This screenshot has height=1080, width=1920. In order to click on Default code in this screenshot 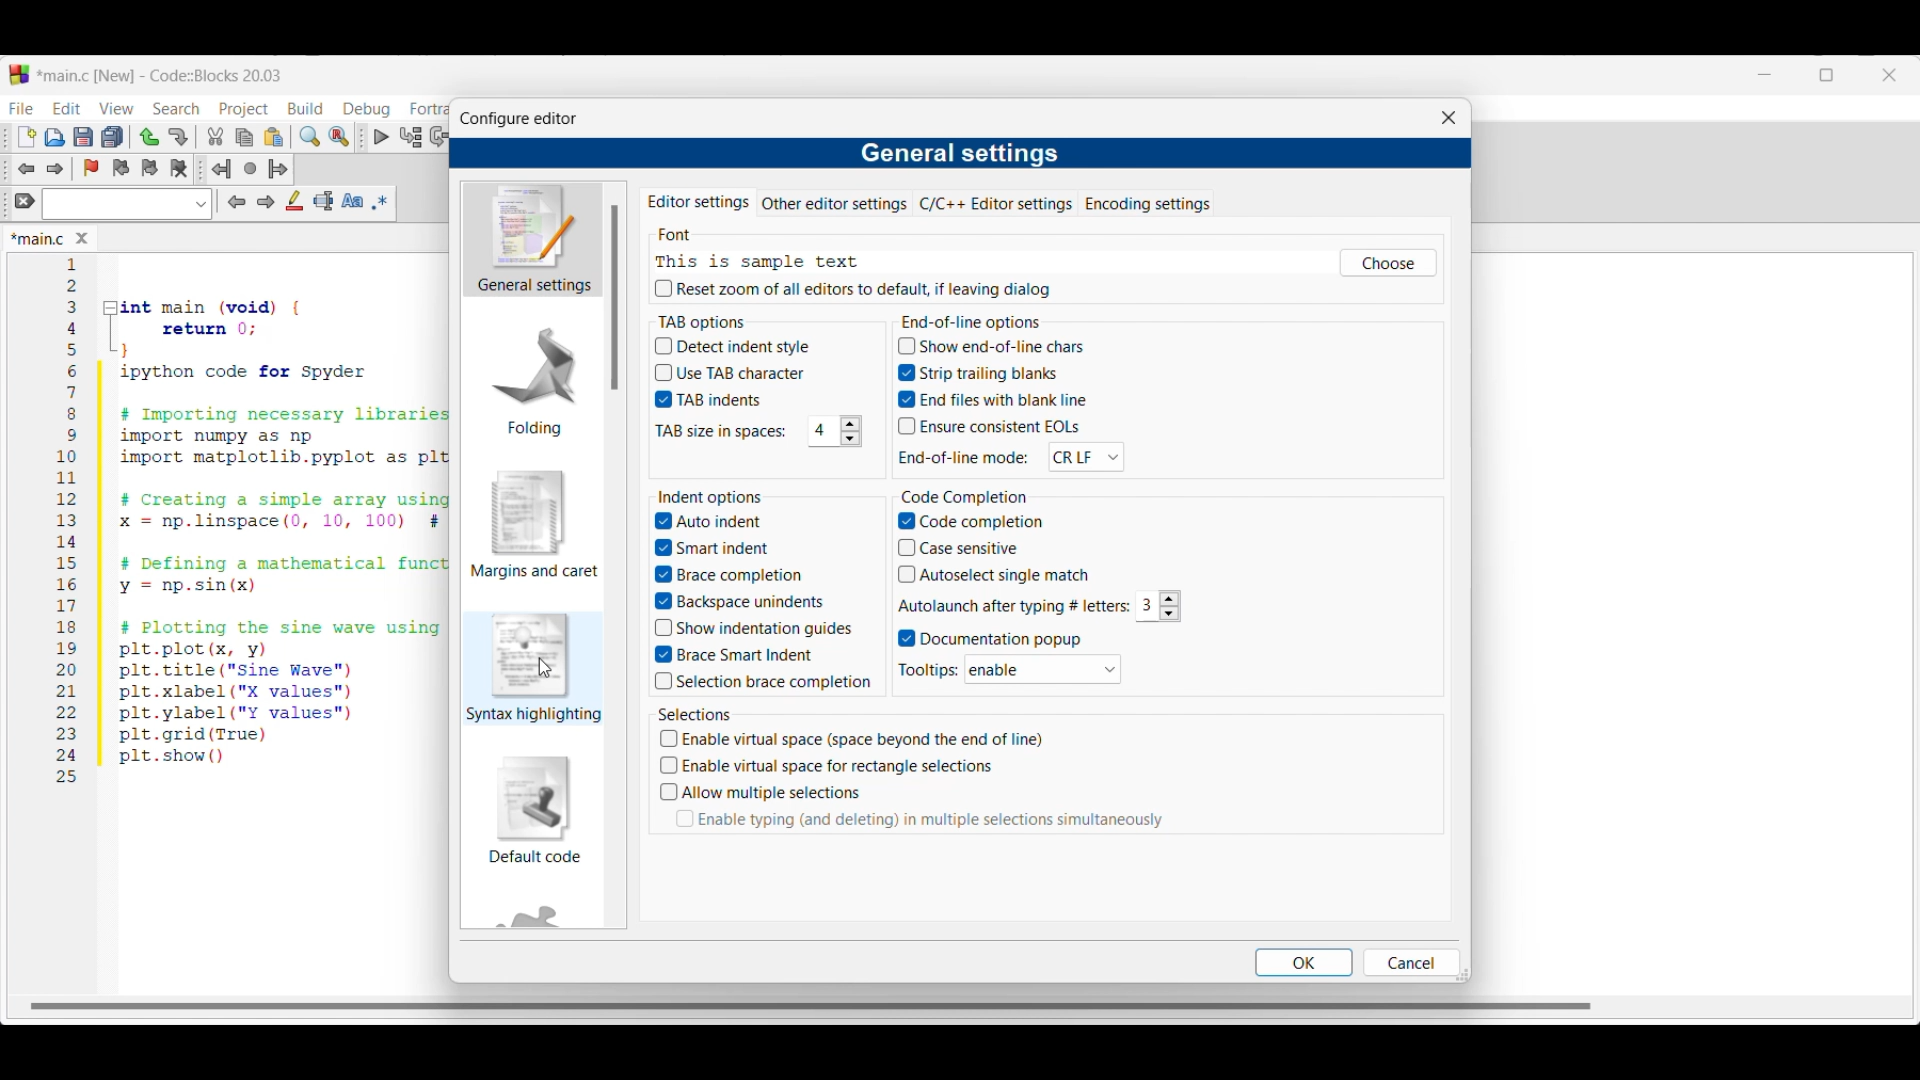, I will do `click(535, 809)`.